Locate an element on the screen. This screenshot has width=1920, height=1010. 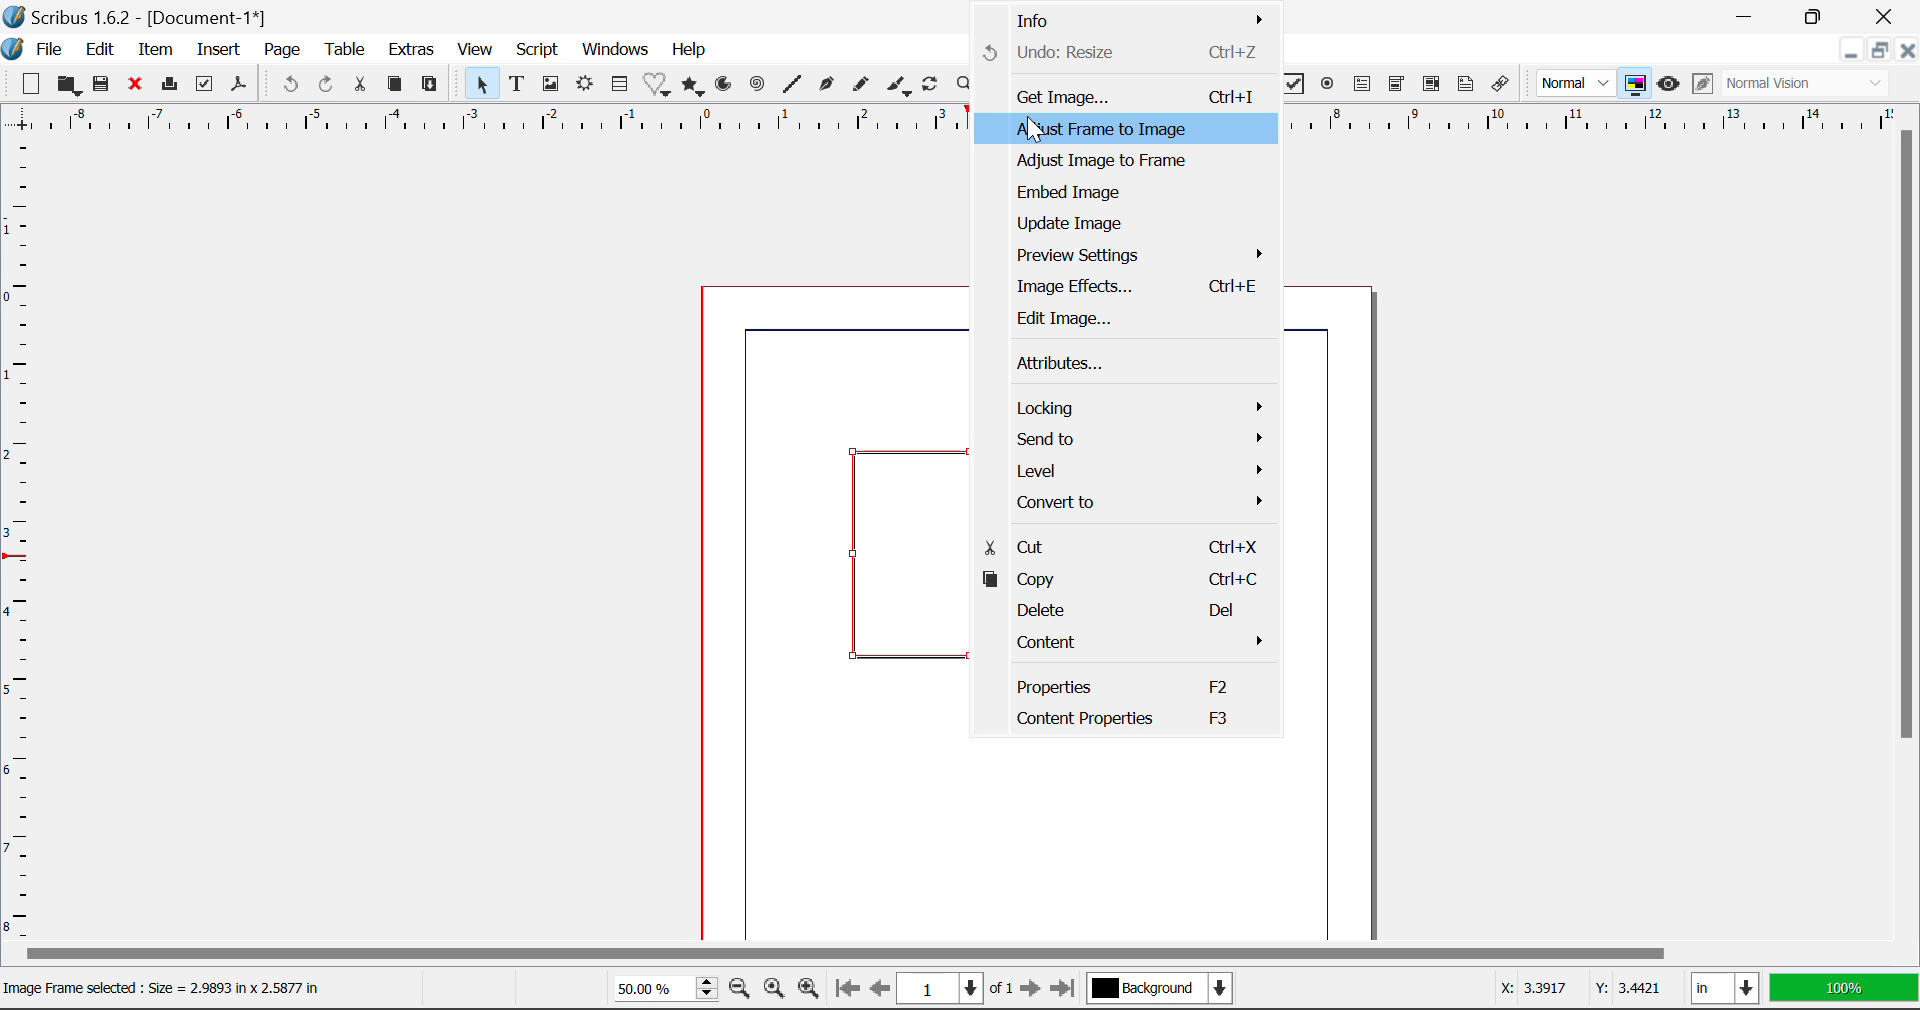
Minimize is located at coordinates (1819, 16).